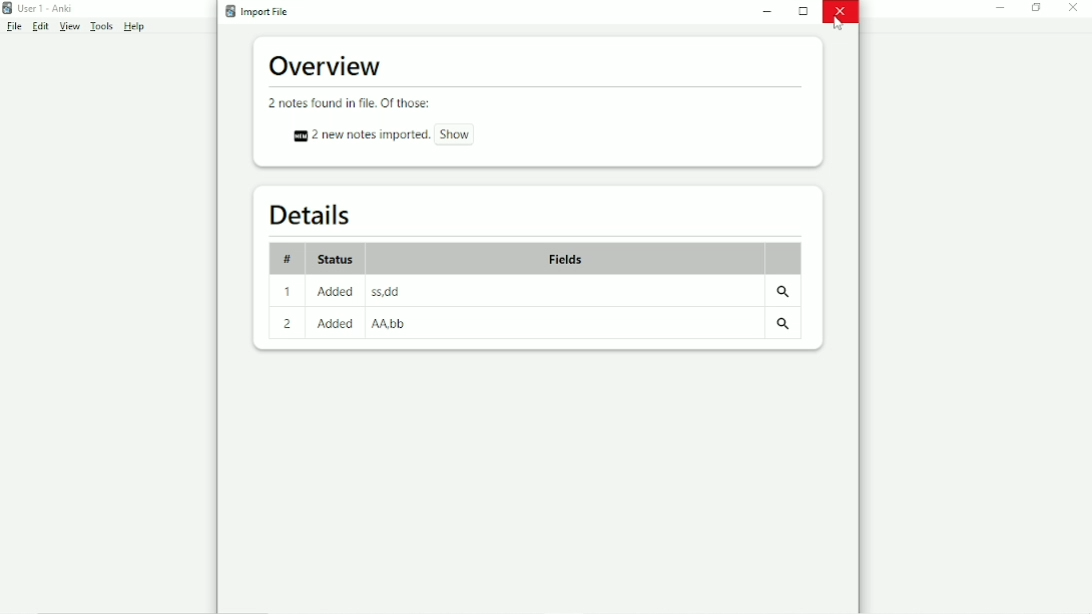 The image size is (1092, 614). What do you see at coordinates (287, 259) in the screenshot?
I see `#` at bounding box center [287, 259].